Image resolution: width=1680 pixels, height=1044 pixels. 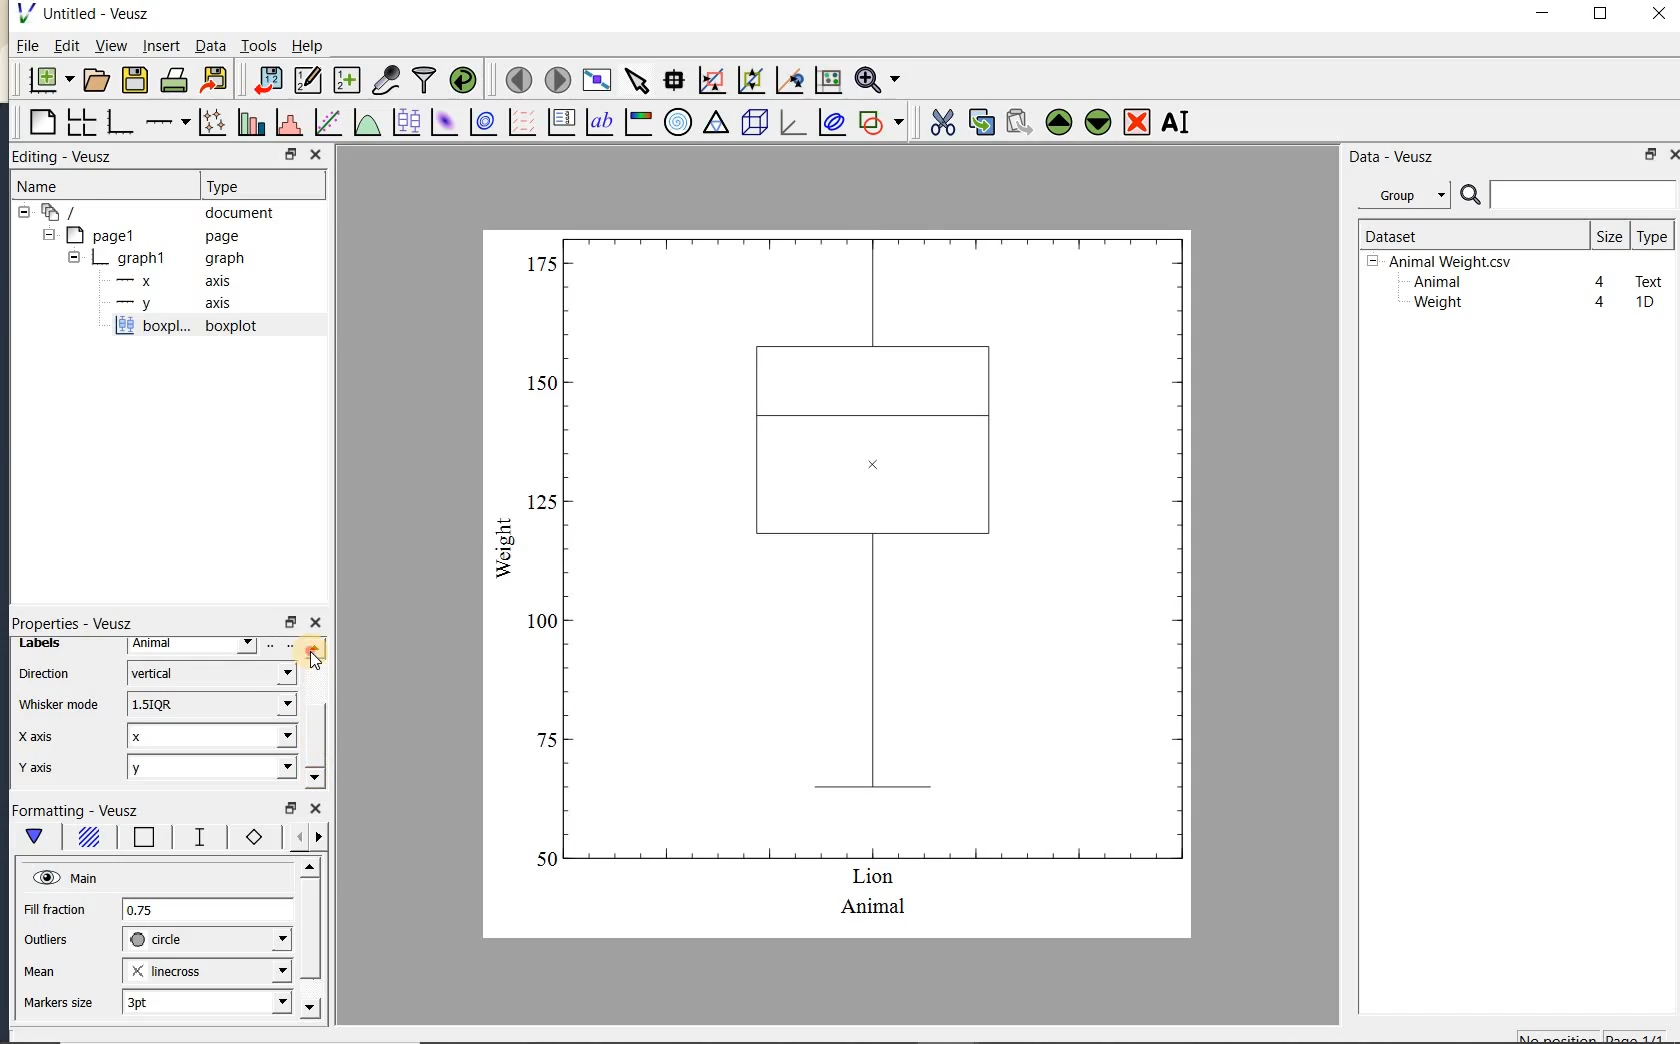 I want to click on Main, so click(x=65, y=876).